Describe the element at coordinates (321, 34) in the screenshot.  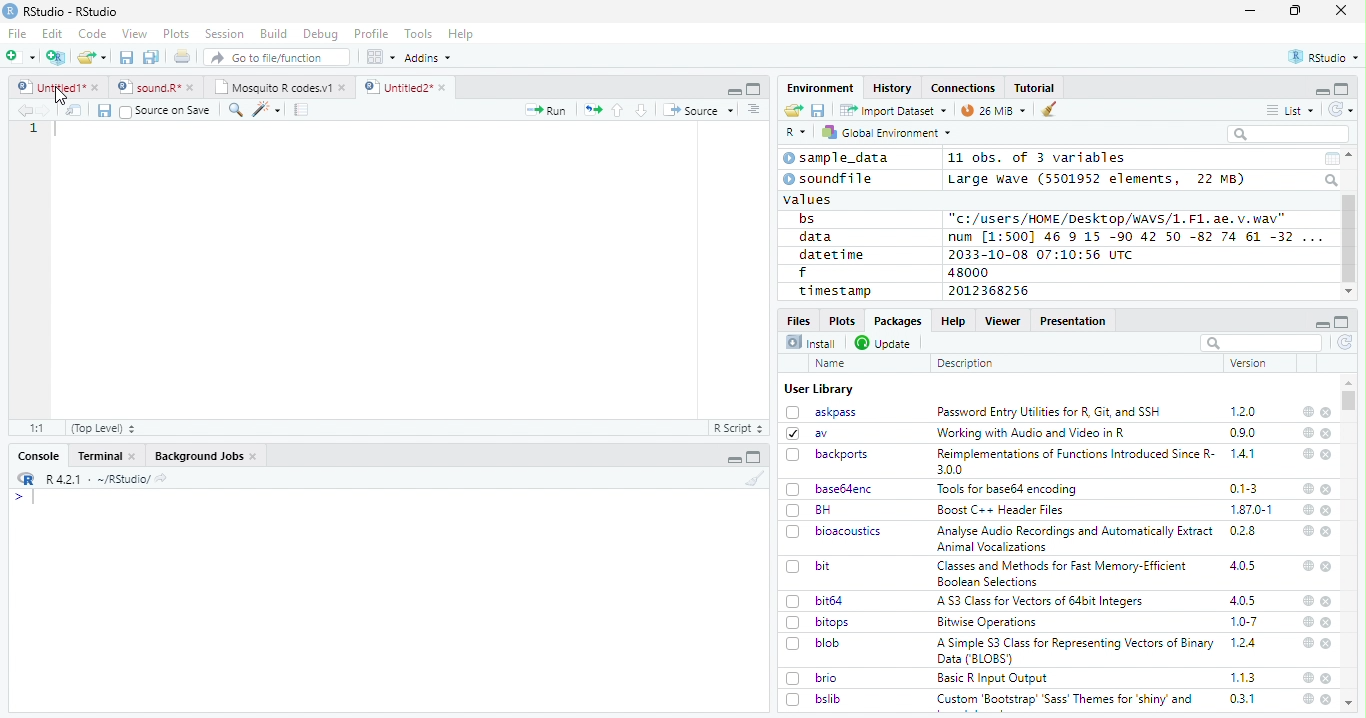
I see `Debug` at that location.